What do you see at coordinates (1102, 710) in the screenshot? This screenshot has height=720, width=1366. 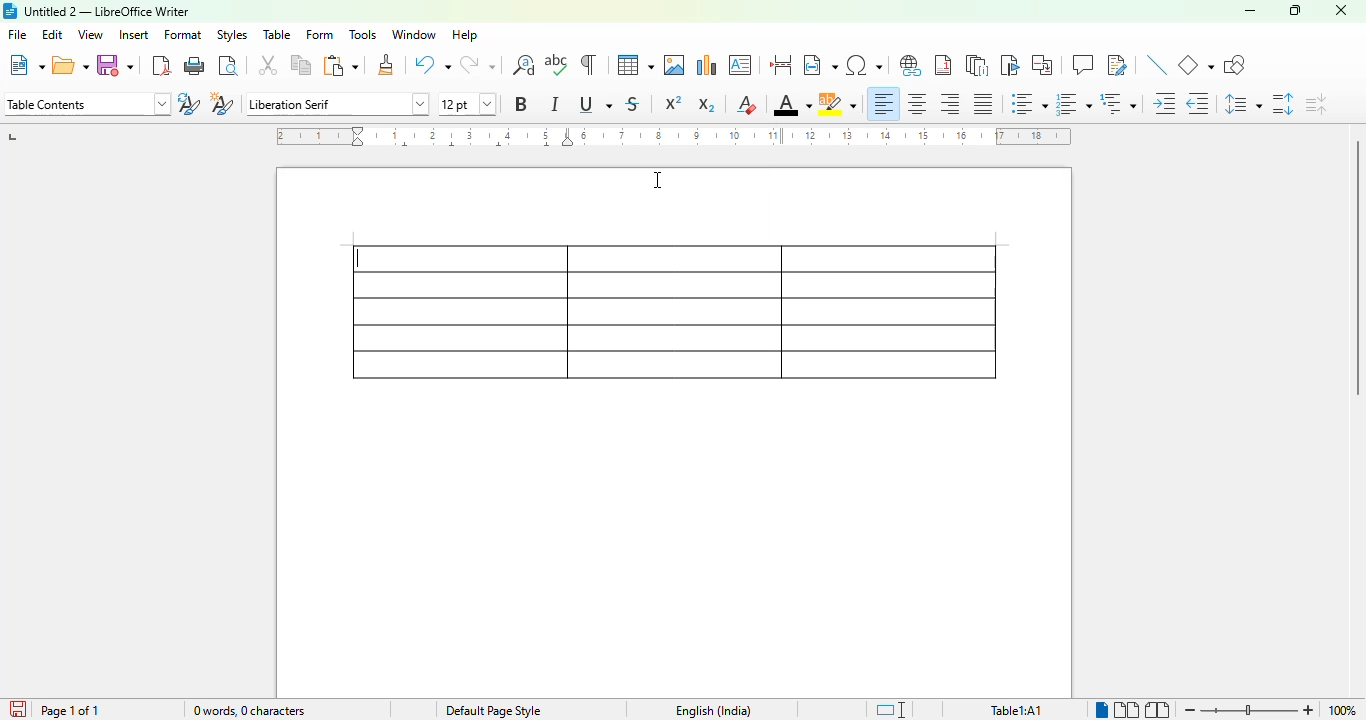 I see `single-page view` at bounding box center [1102, 710].